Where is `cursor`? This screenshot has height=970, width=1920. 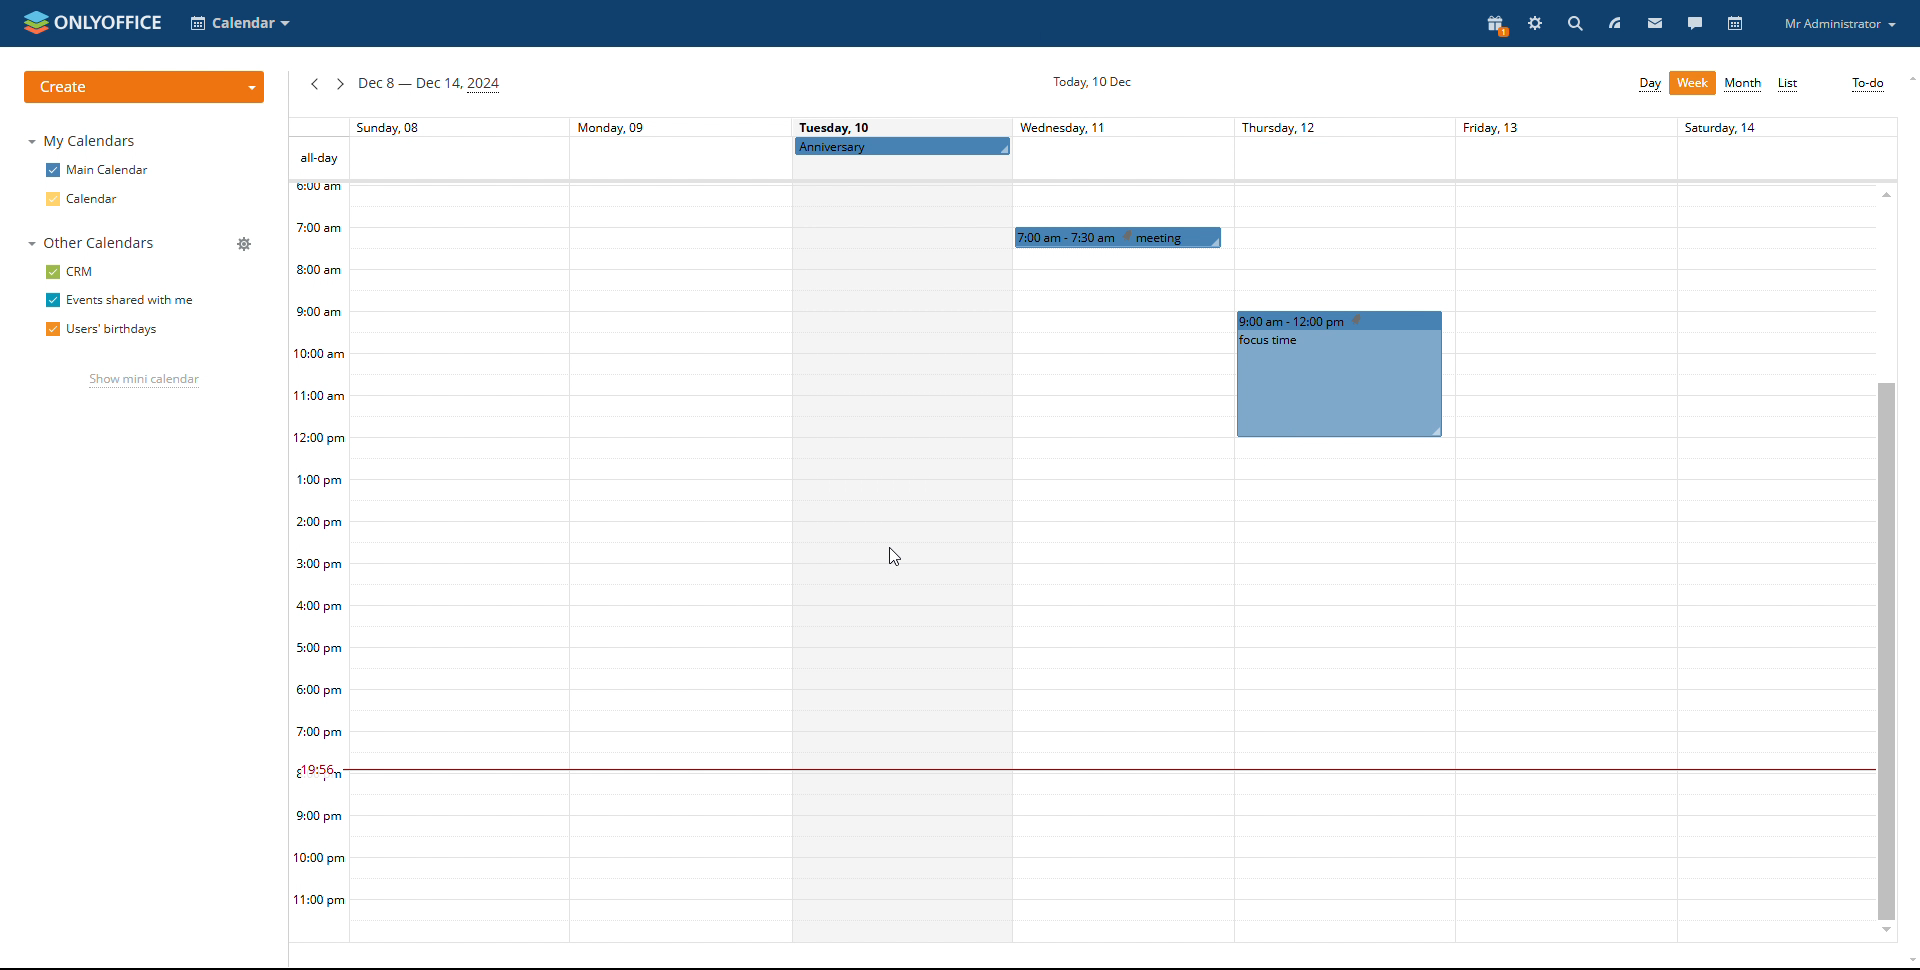 cursor is located at coordinates (904, 557).